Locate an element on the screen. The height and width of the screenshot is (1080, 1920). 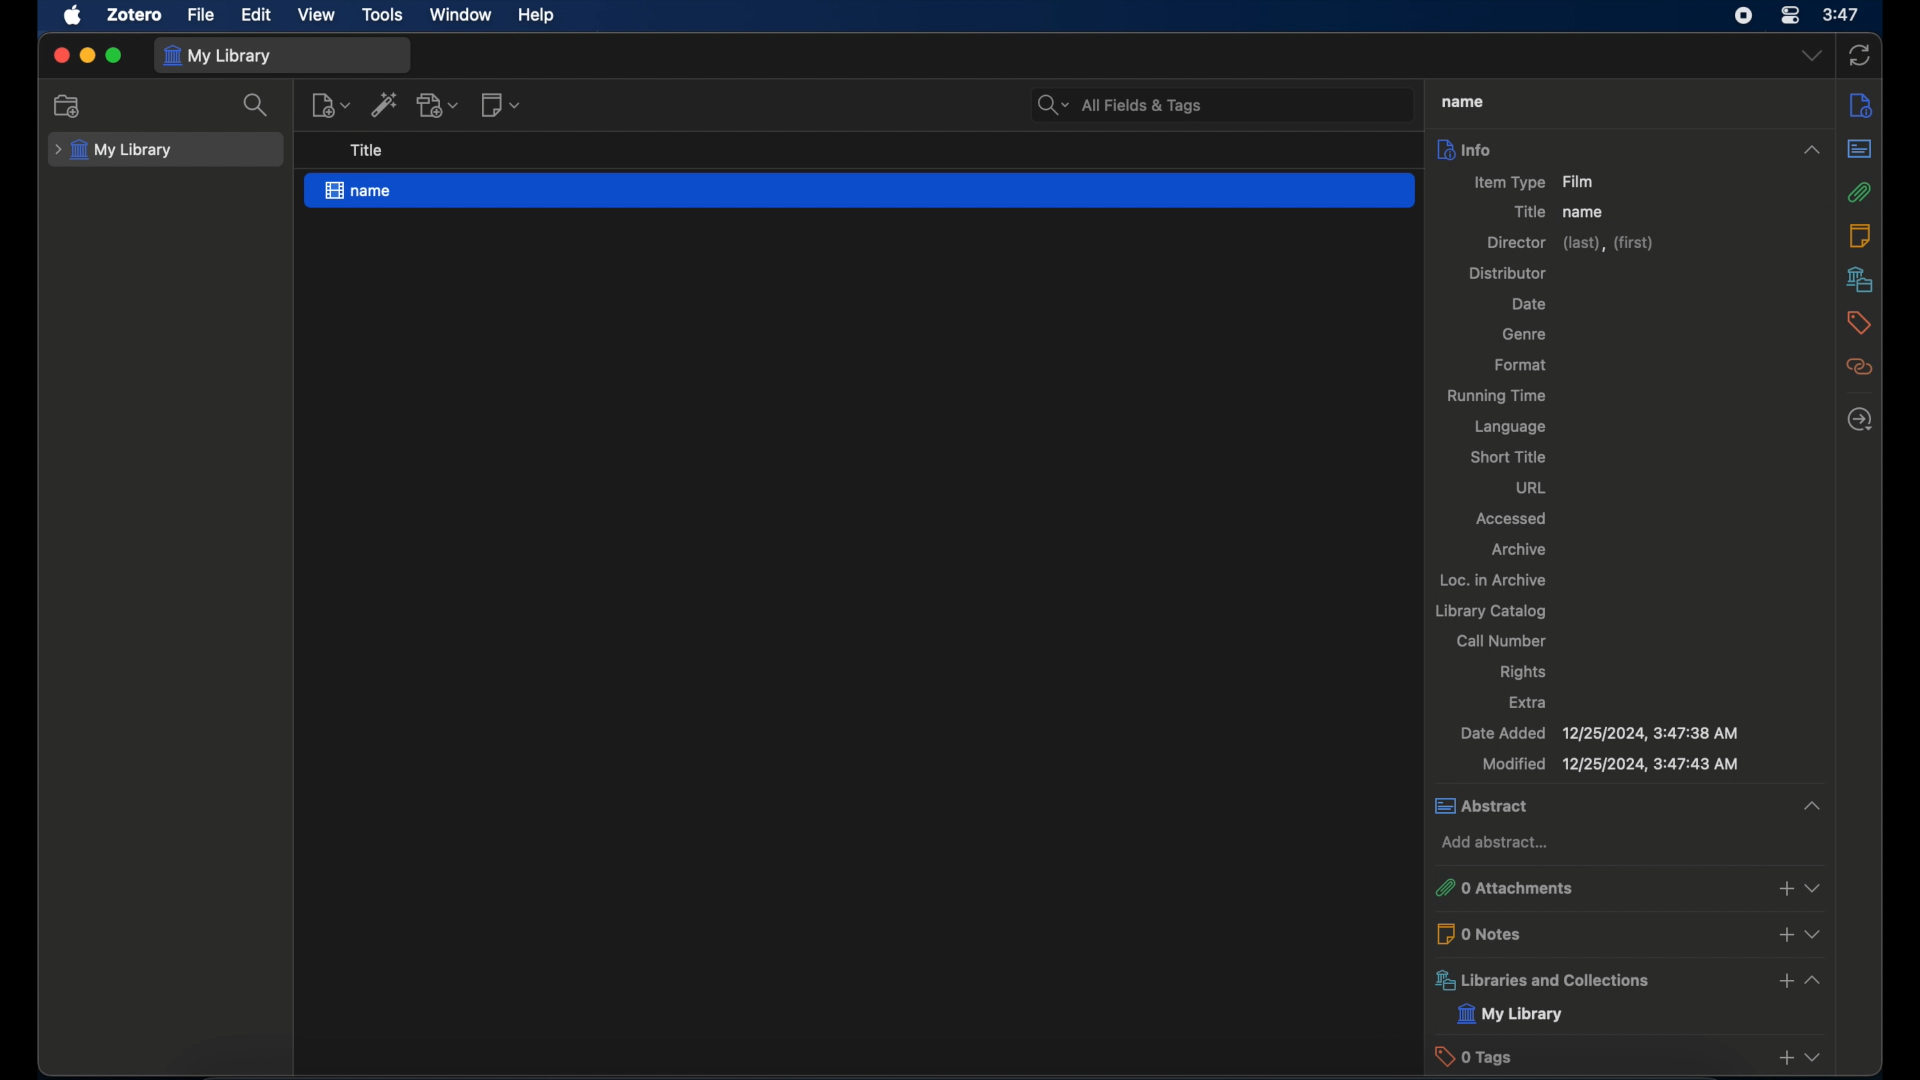
dropdown is located at coordinates (1810, 57).